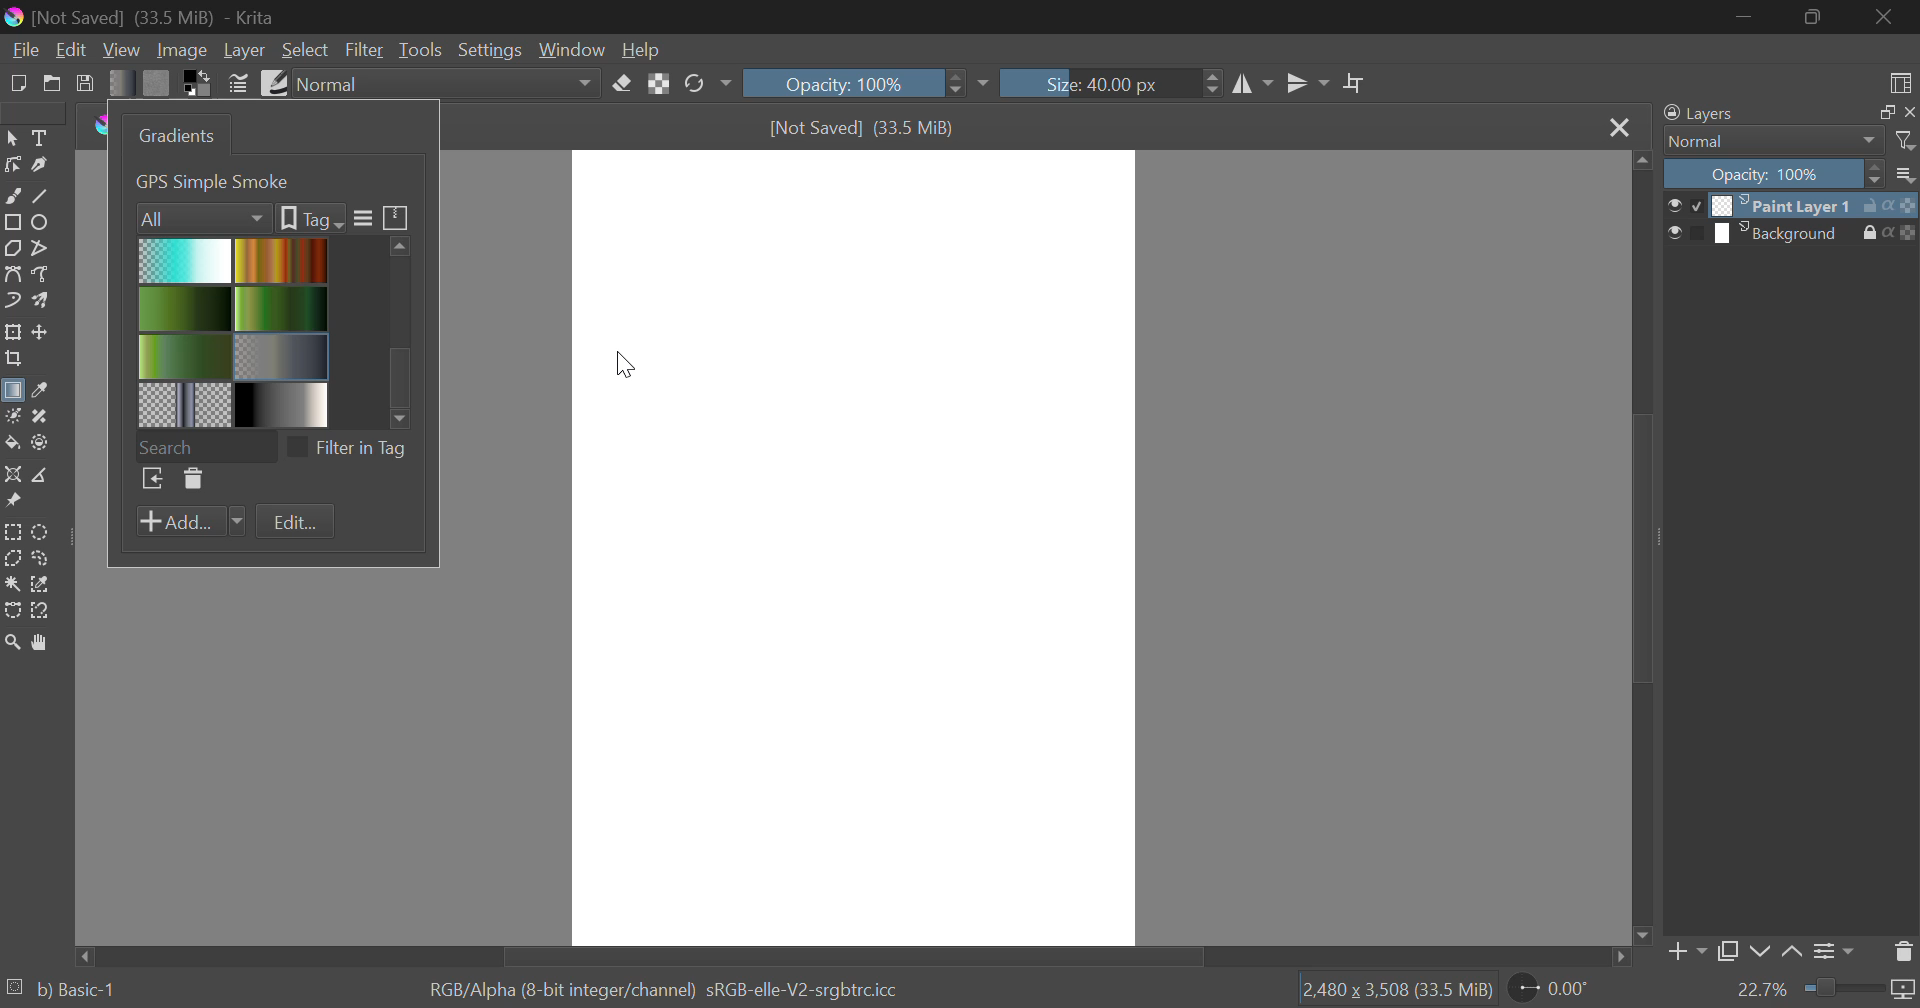  Describe the element at coordinates (13, 476) in the screenshot. I see `Assistant Tool` at that location.